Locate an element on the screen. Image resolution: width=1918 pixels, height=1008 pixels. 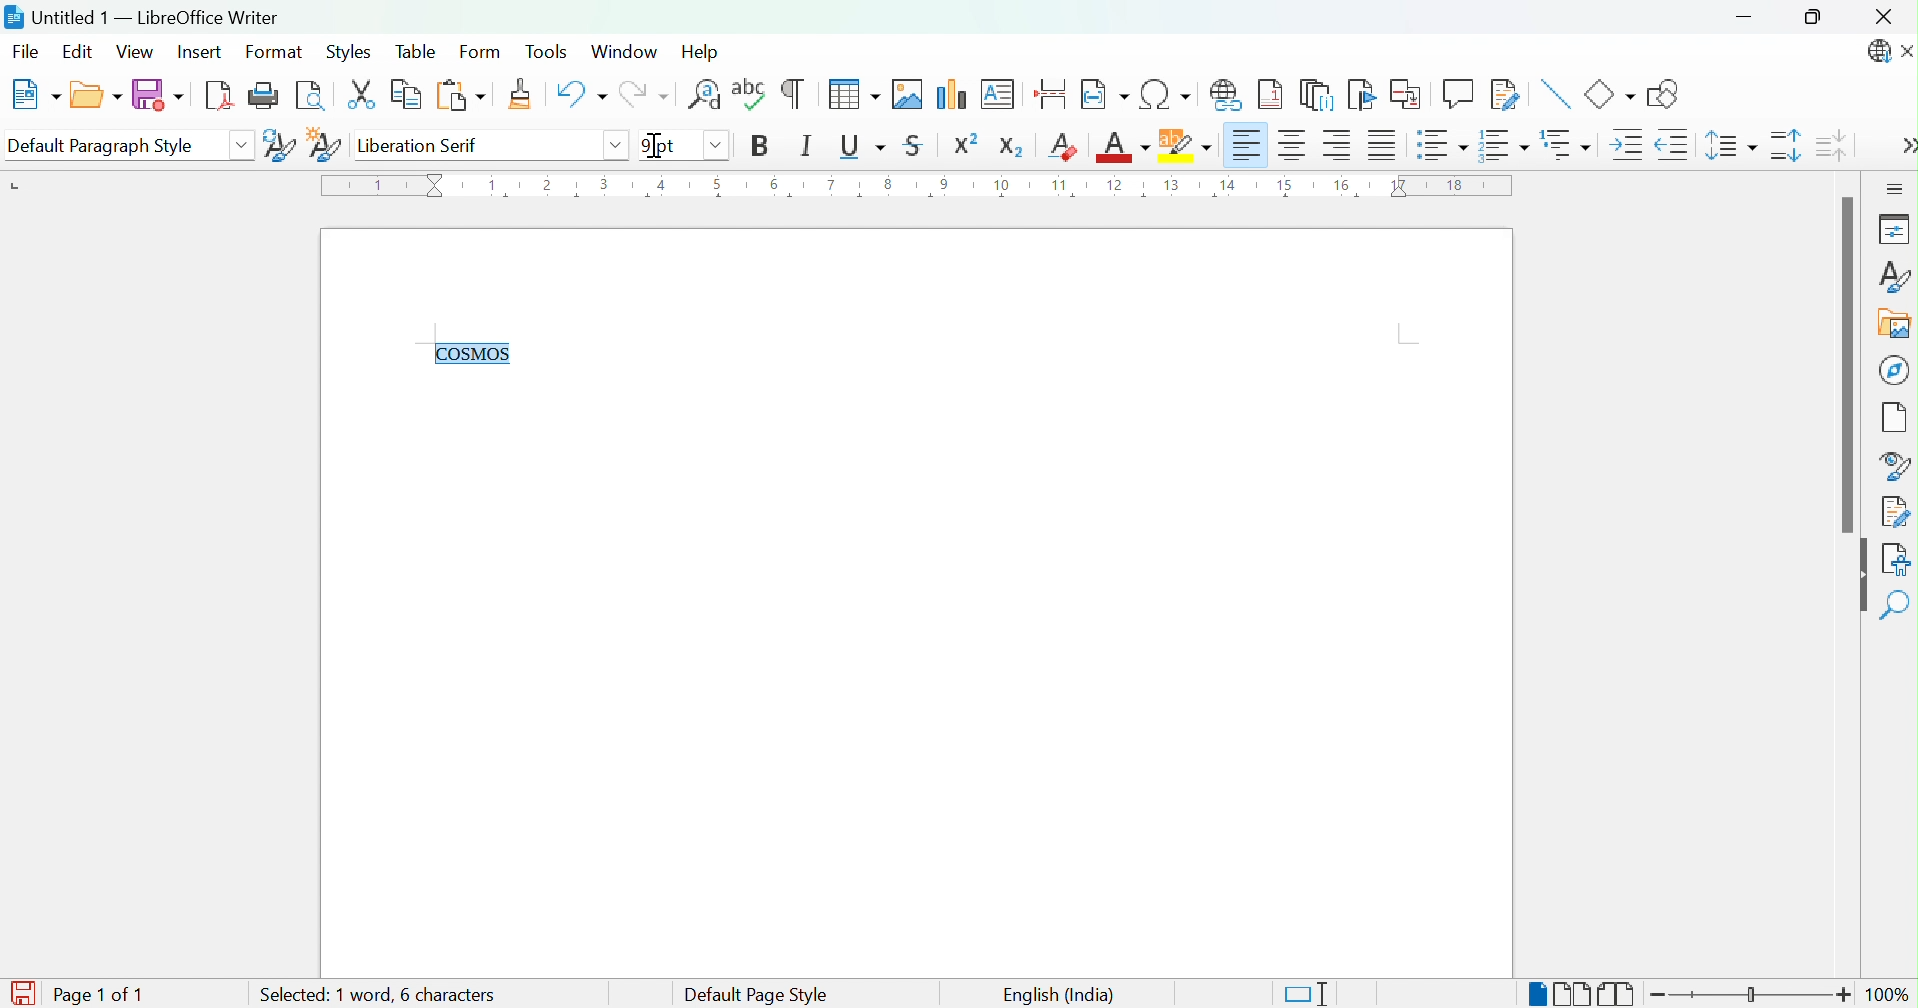
Font Color is located at coordinates (1122, 148).